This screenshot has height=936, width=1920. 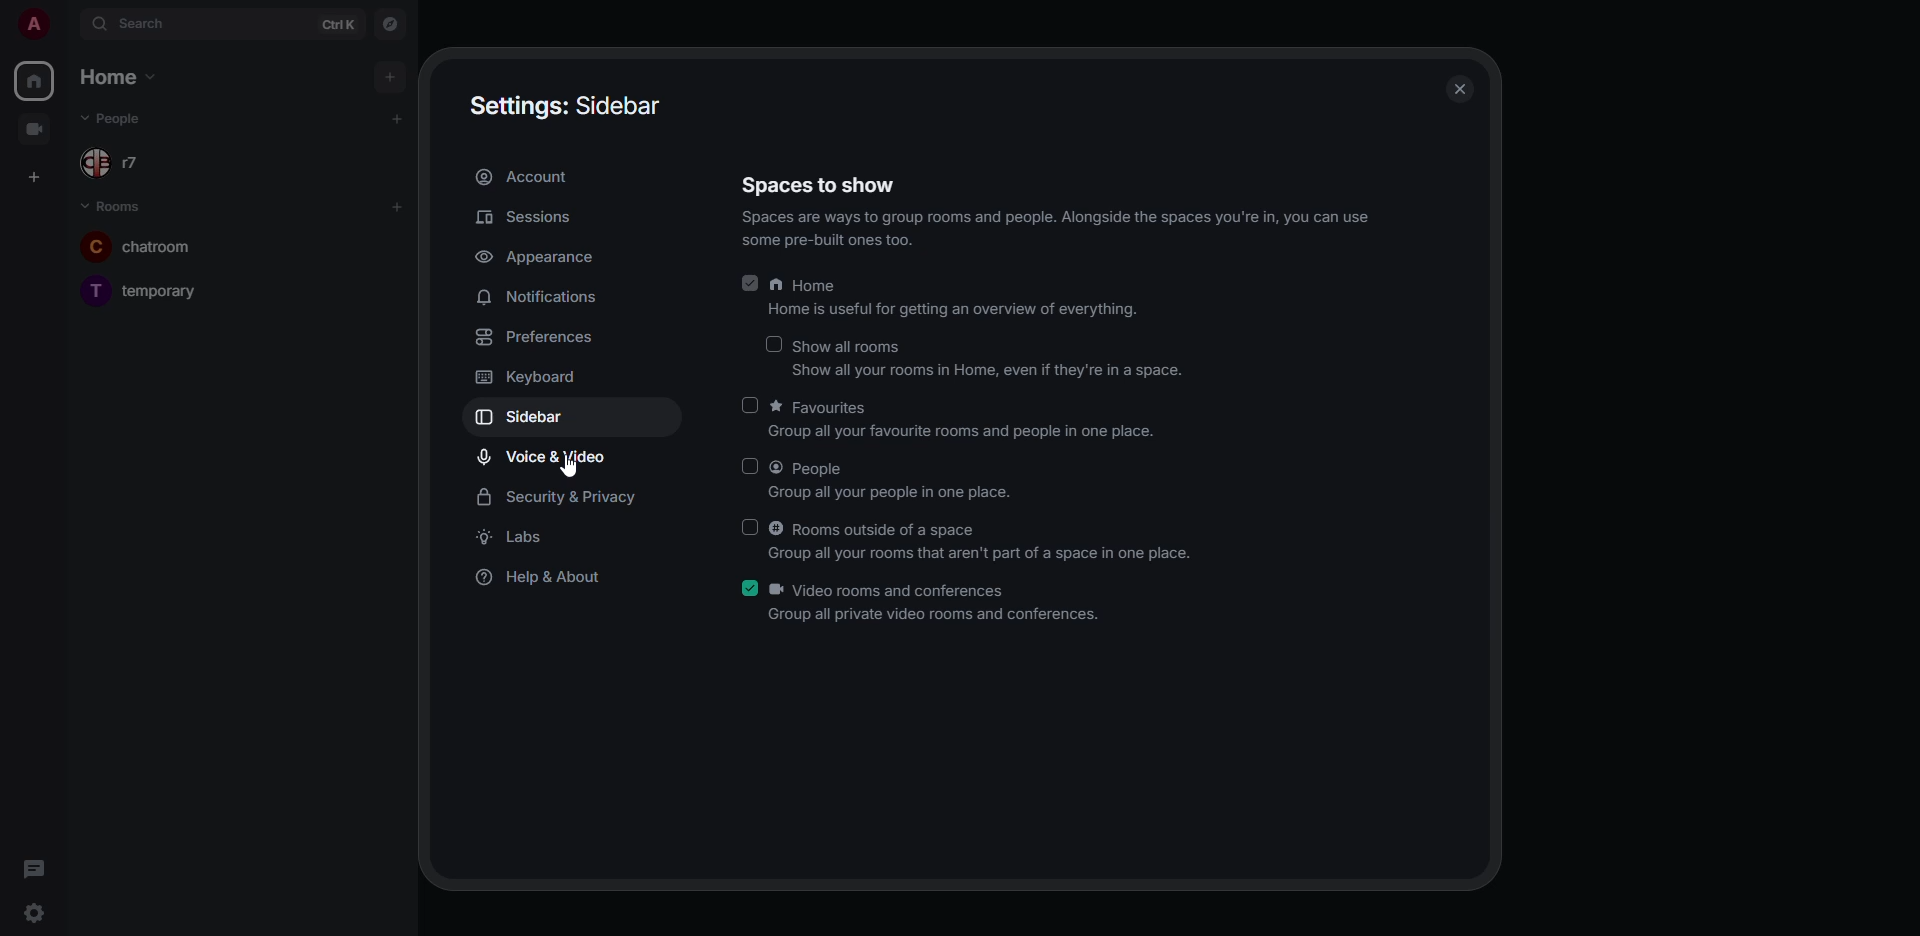 What do you see at coordinates (940, 604) in the screenshot?
I see `video rooms and conferences` at bounding box center [940, 604].